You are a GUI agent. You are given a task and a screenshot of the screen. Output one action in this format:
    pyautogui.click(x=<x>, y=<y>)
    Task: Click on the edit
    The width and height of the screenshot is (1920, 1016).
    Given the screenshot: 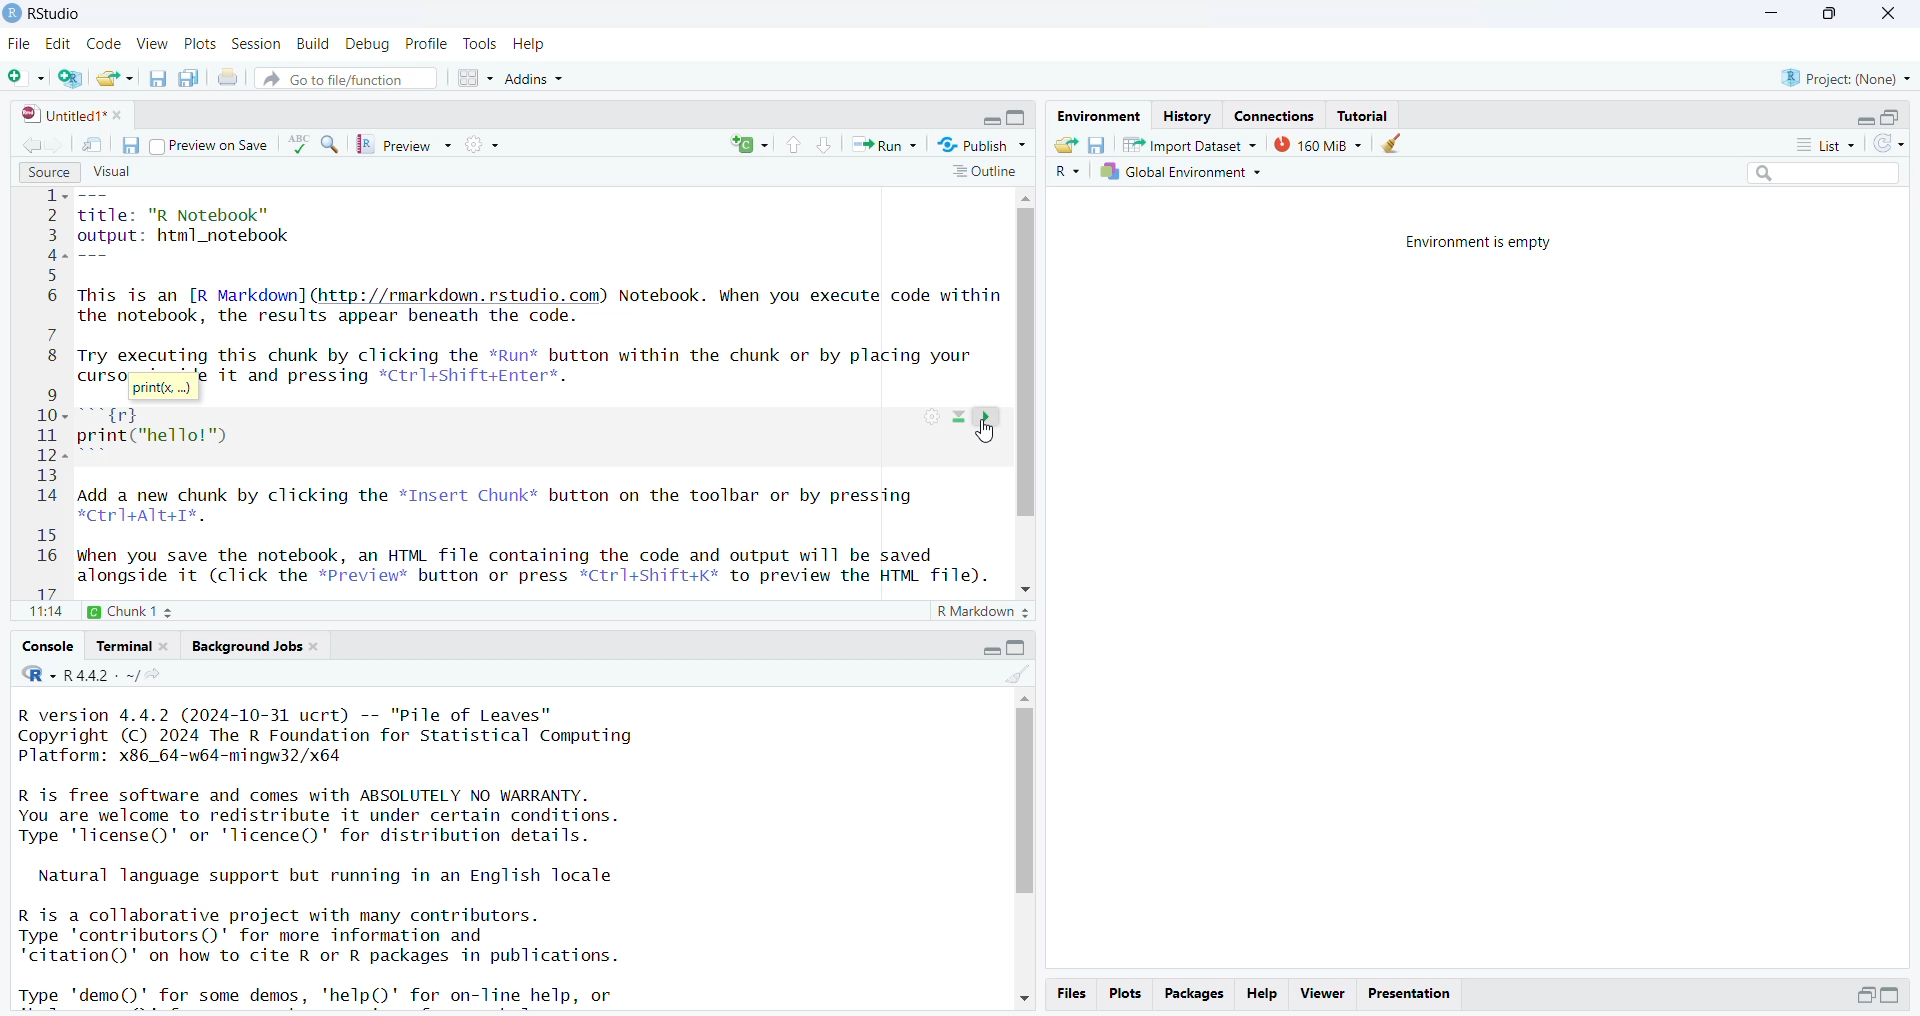 What is the action you would take?
    pyautogui.click(x=62, y=44)
    